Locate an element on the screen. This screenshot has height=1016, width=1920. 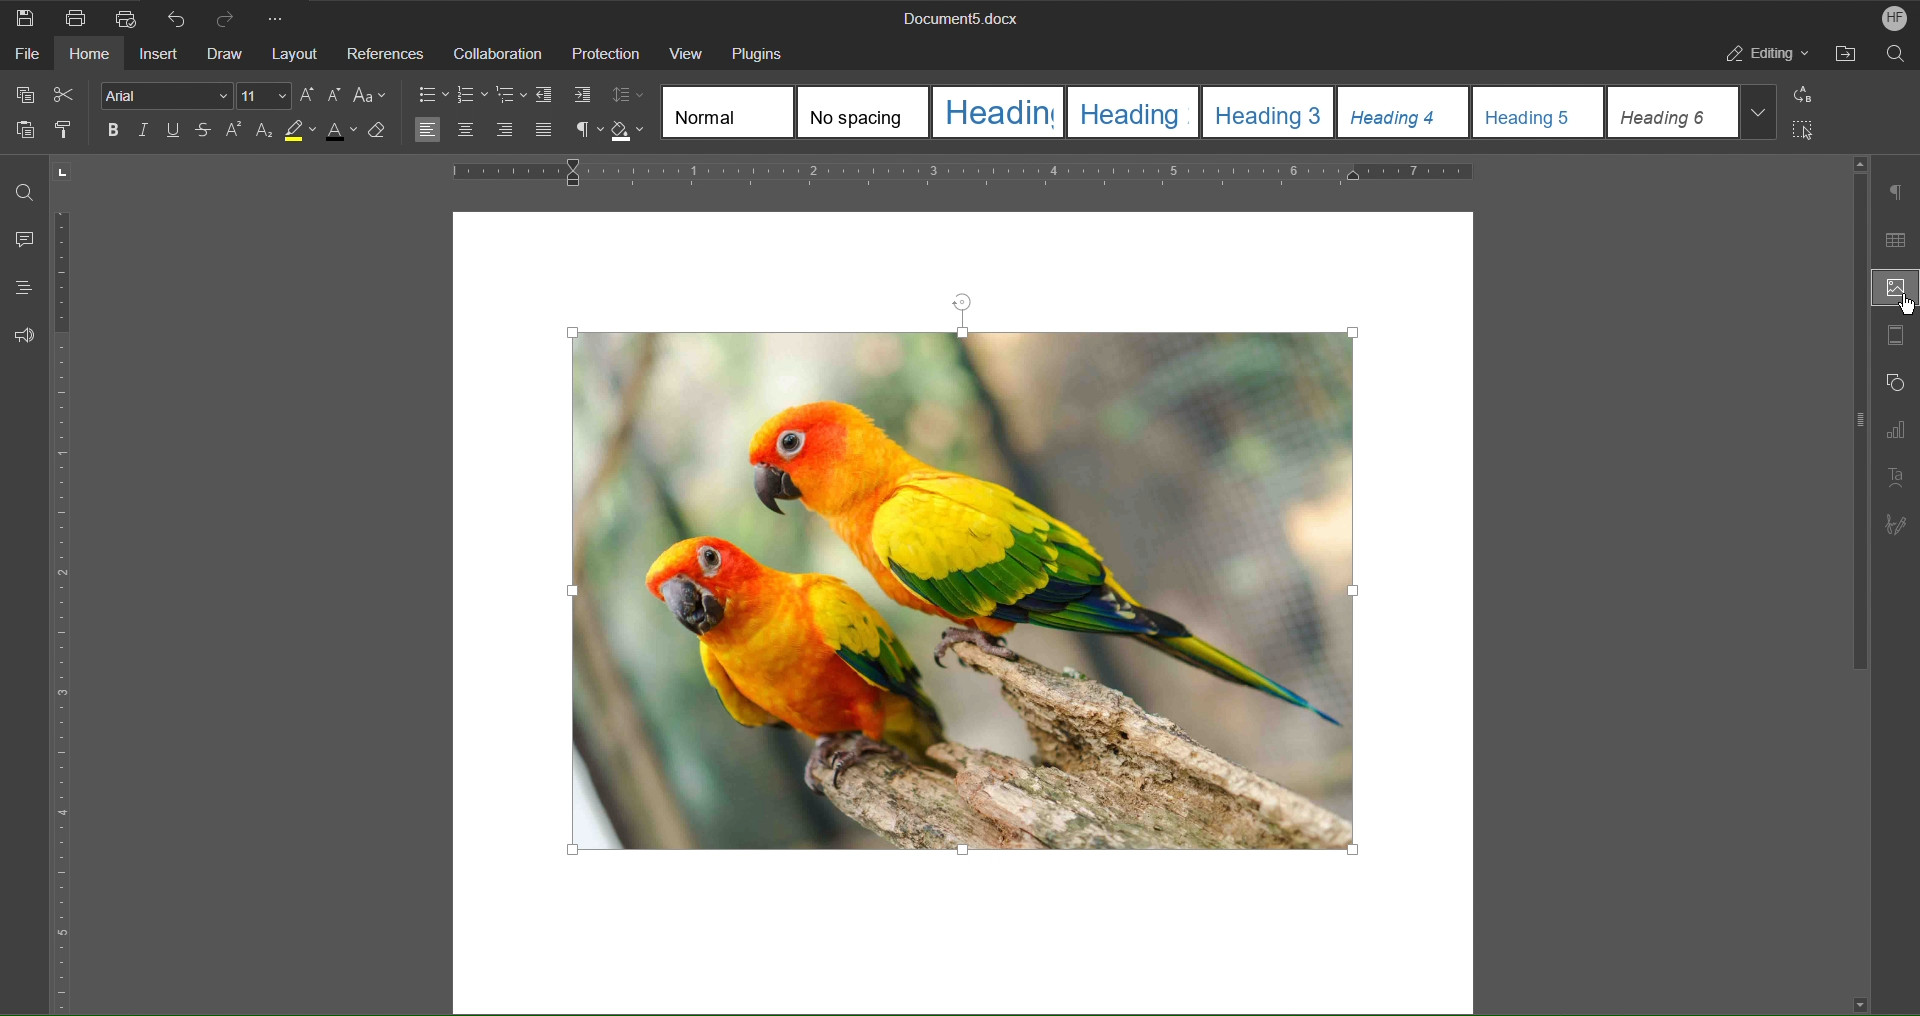
Horizontal Ruler is located at coordinates (965, 173).